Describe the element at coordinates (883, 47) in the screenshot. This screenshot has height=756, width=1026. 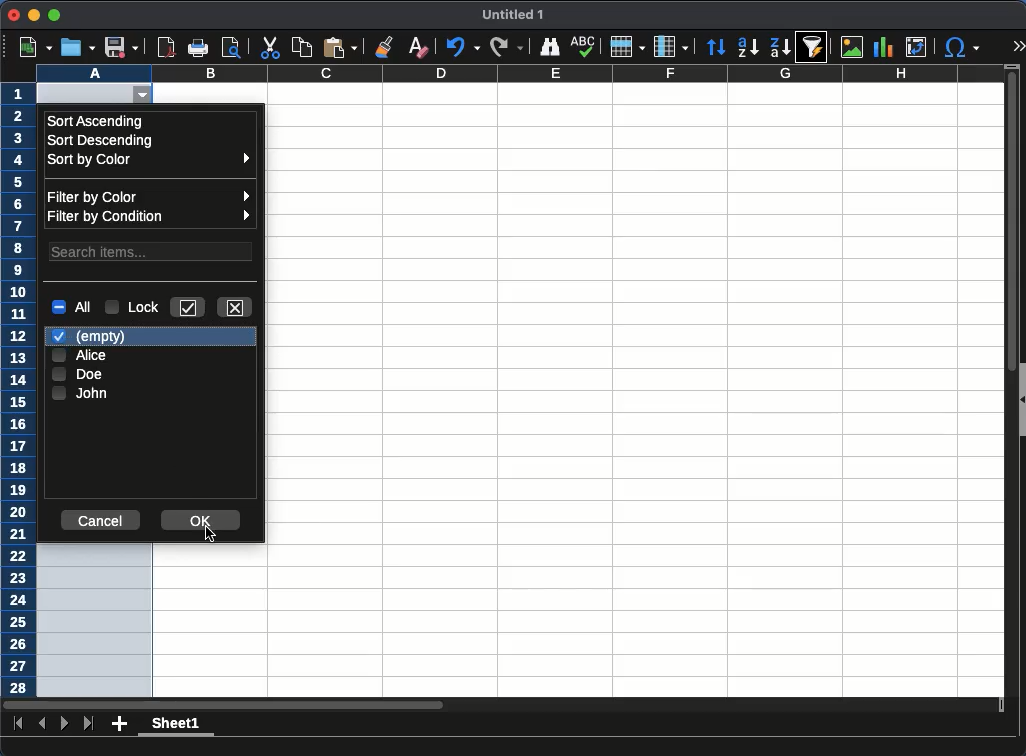
I see `chart` at that location.